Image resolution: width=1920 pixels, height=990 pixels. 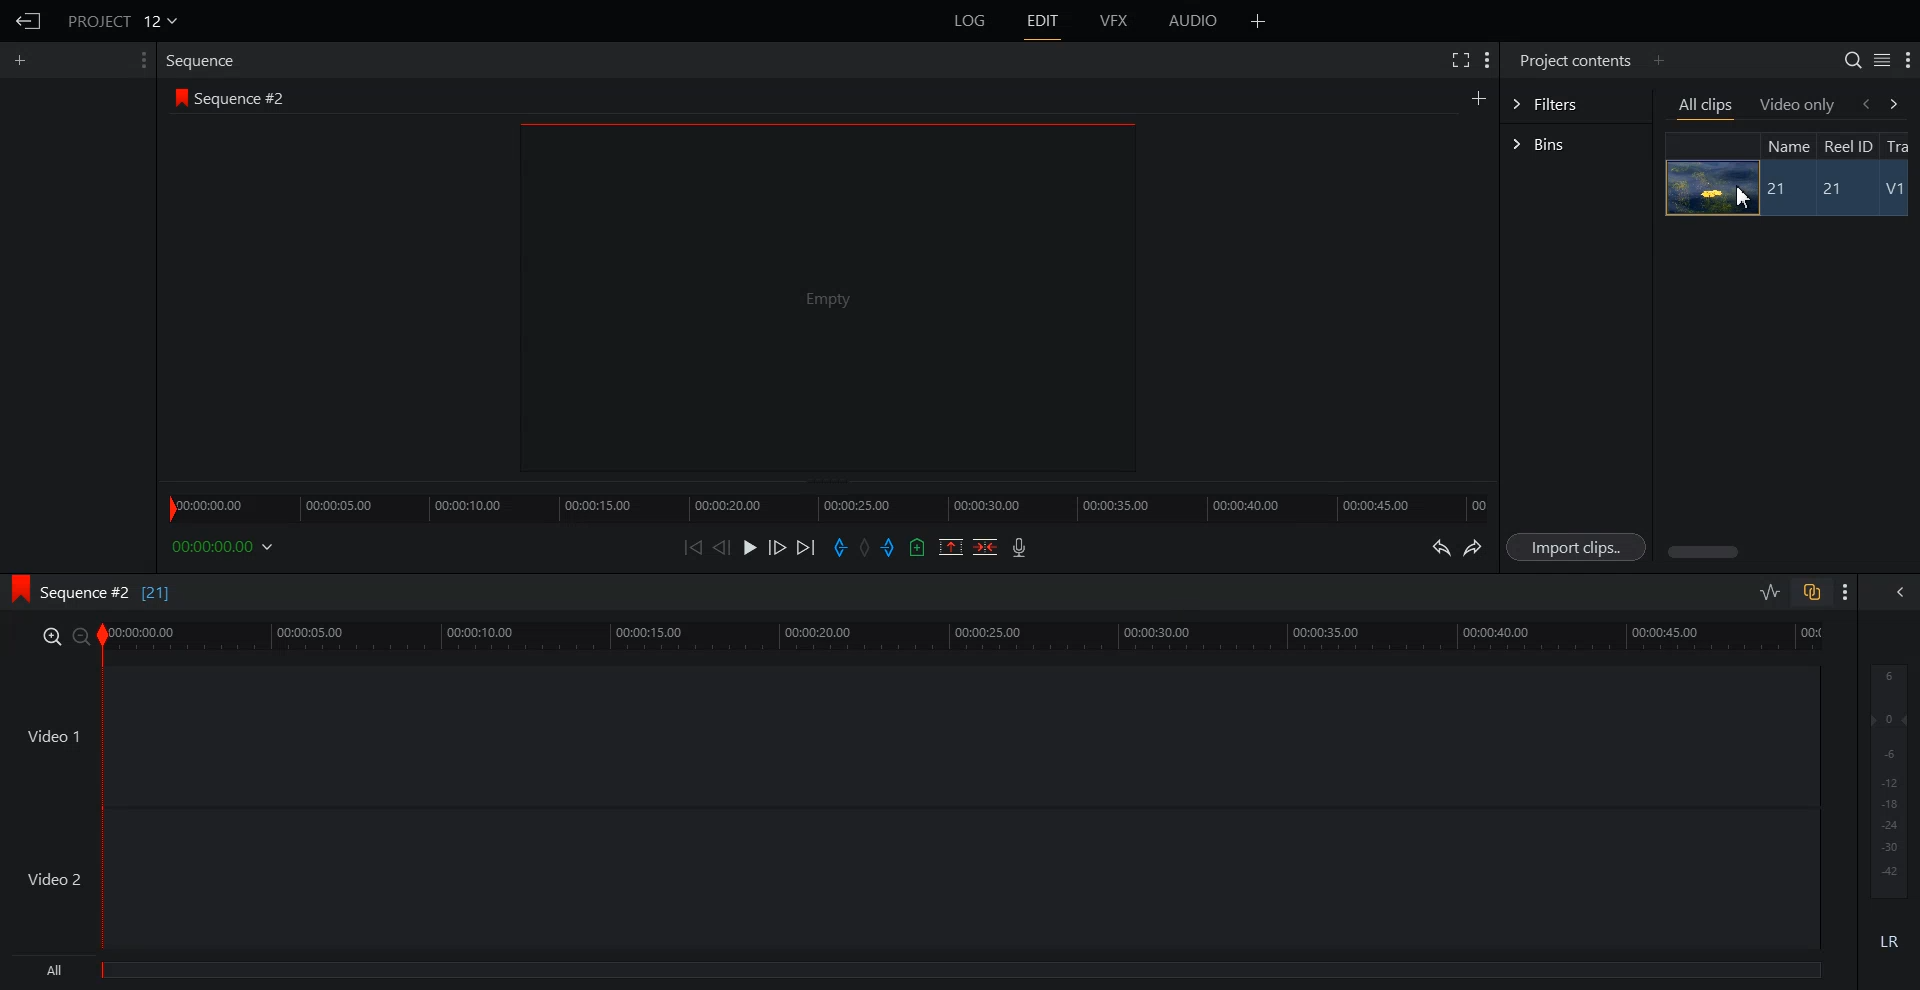 What do you see at coordinates (1487, 60) in the screenshot?
I see `Show setting menu` at bounding box center [1487, 60].